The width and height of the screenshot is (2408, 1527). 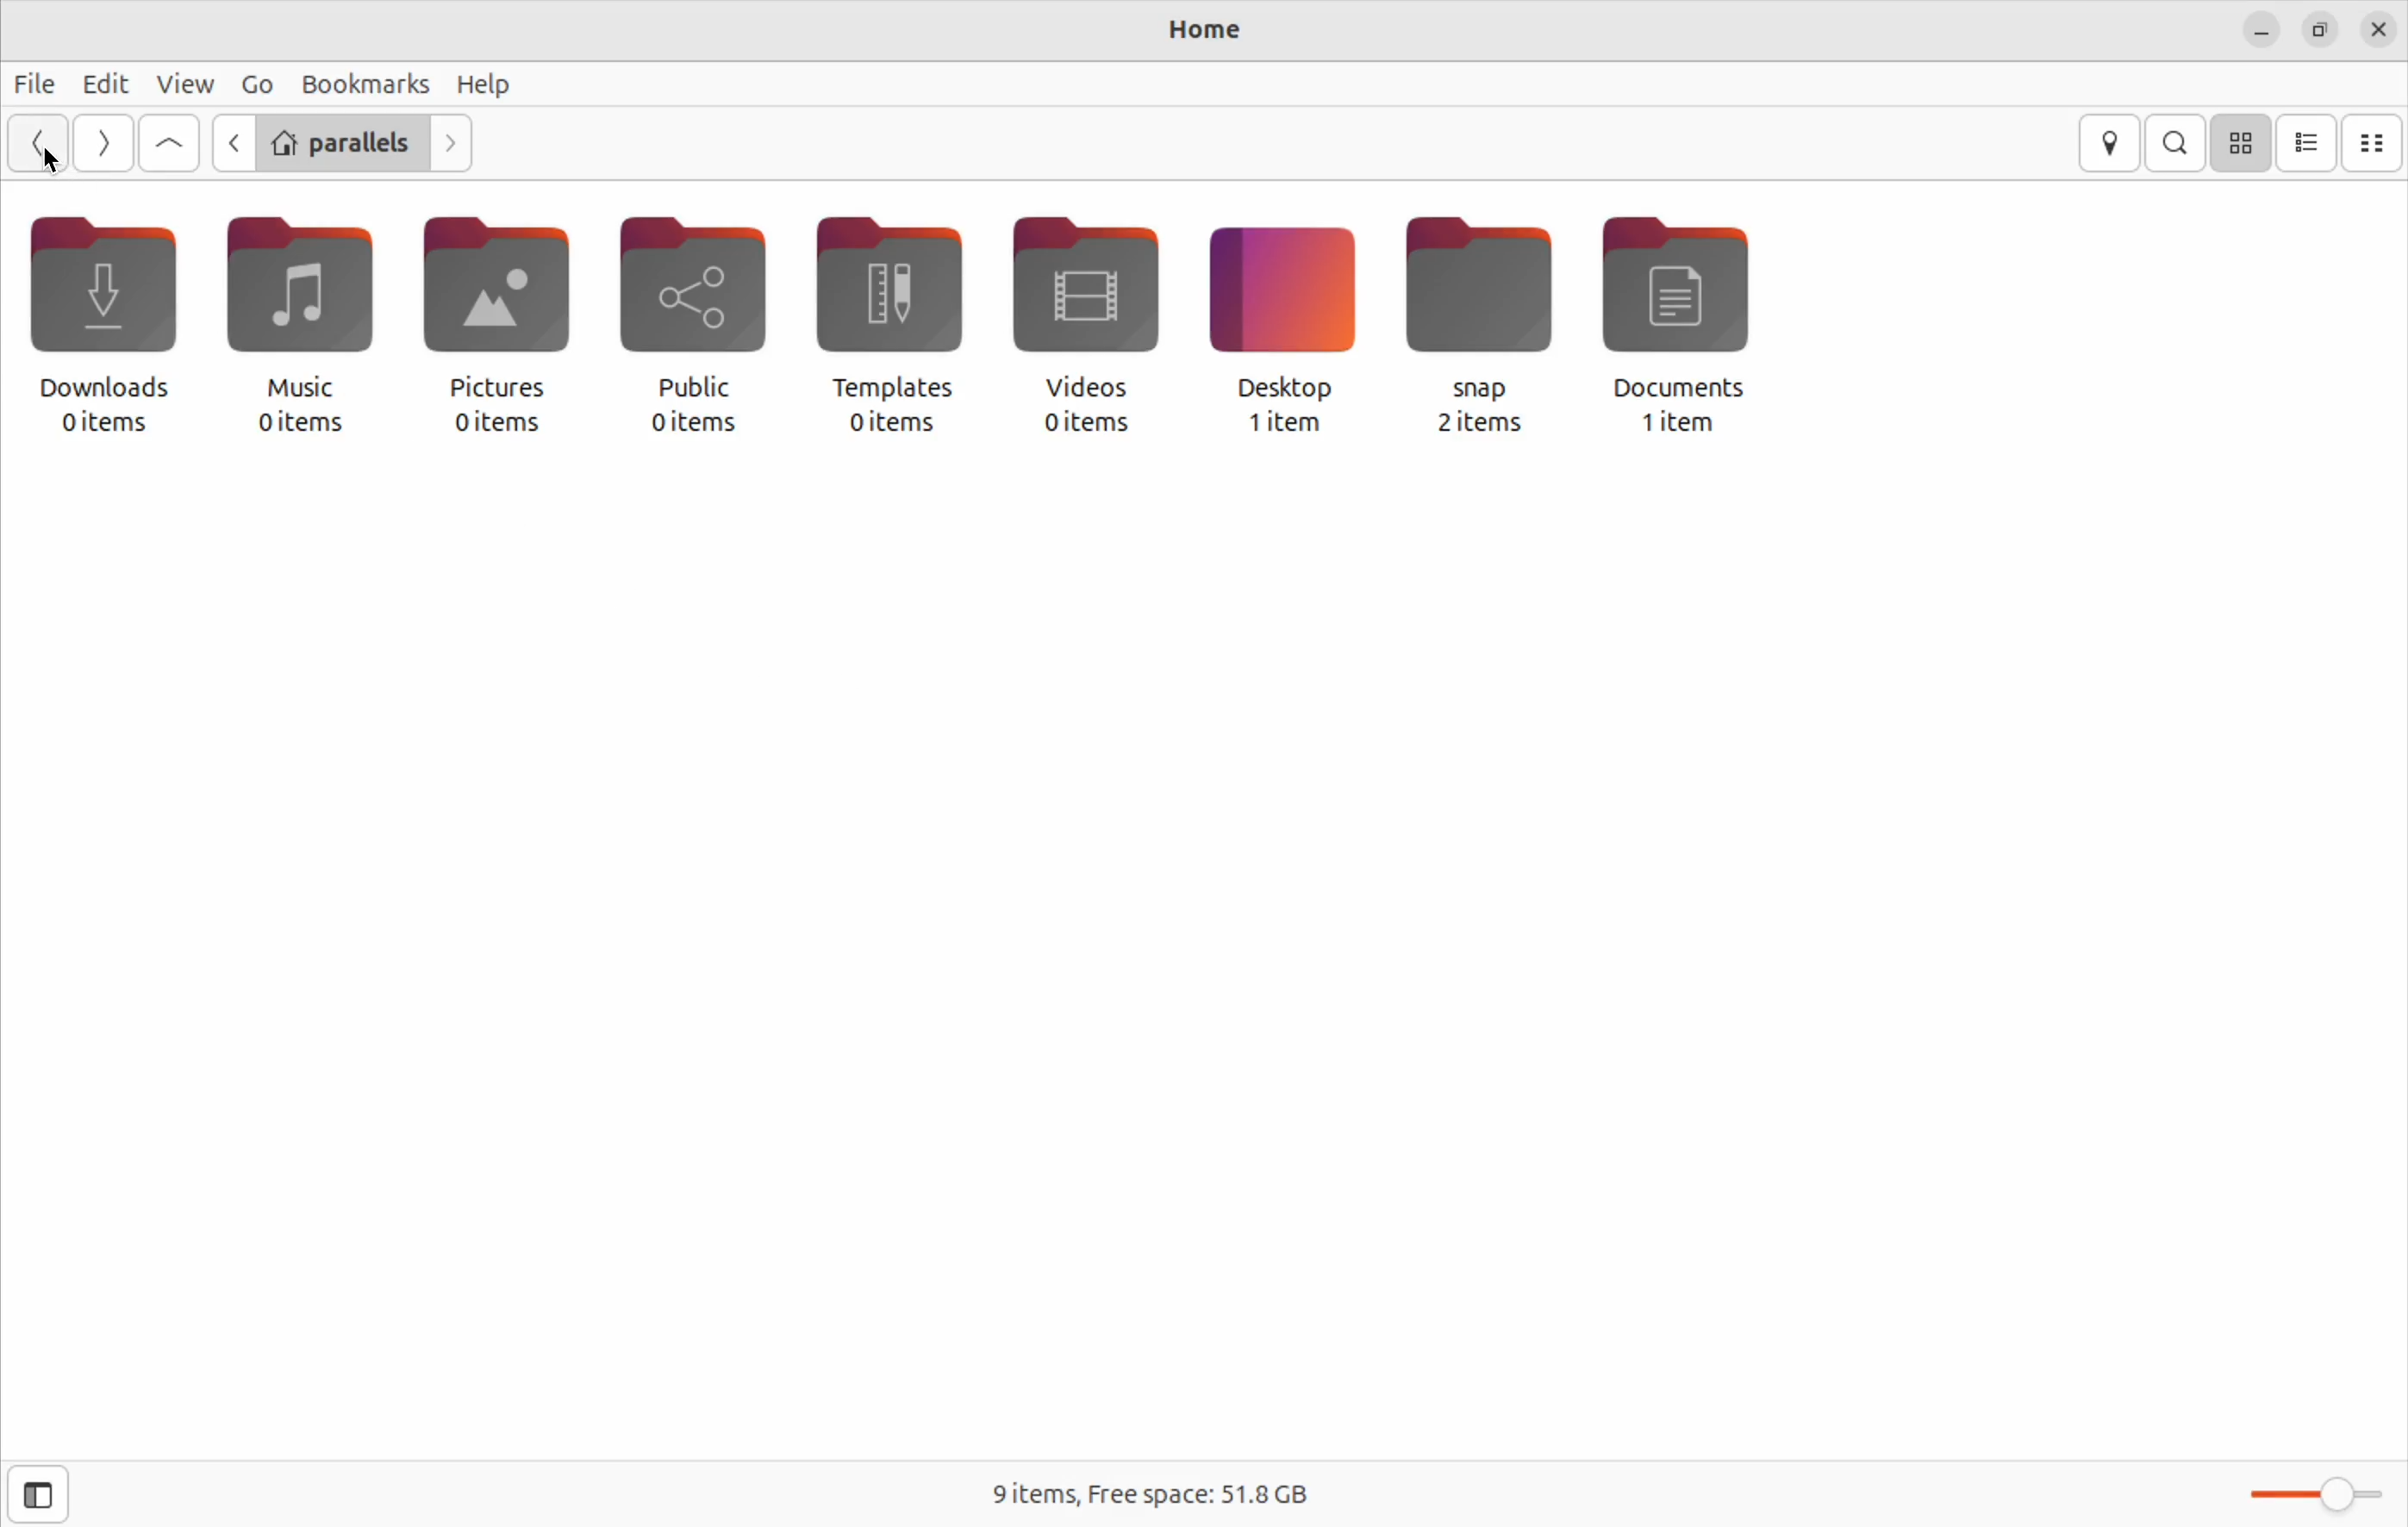 I want to click on open sidebar, so click(x=35, y=1494).